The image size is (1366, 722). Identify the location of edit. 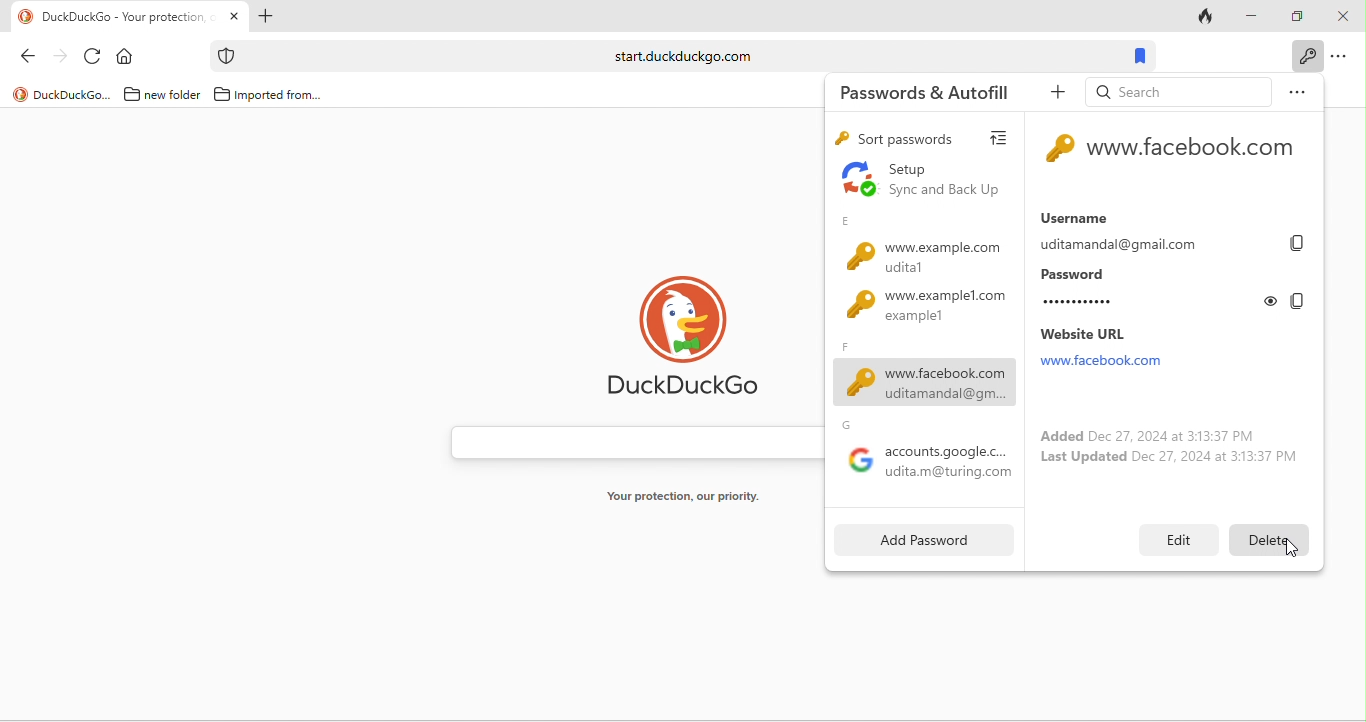
(1179, 538).